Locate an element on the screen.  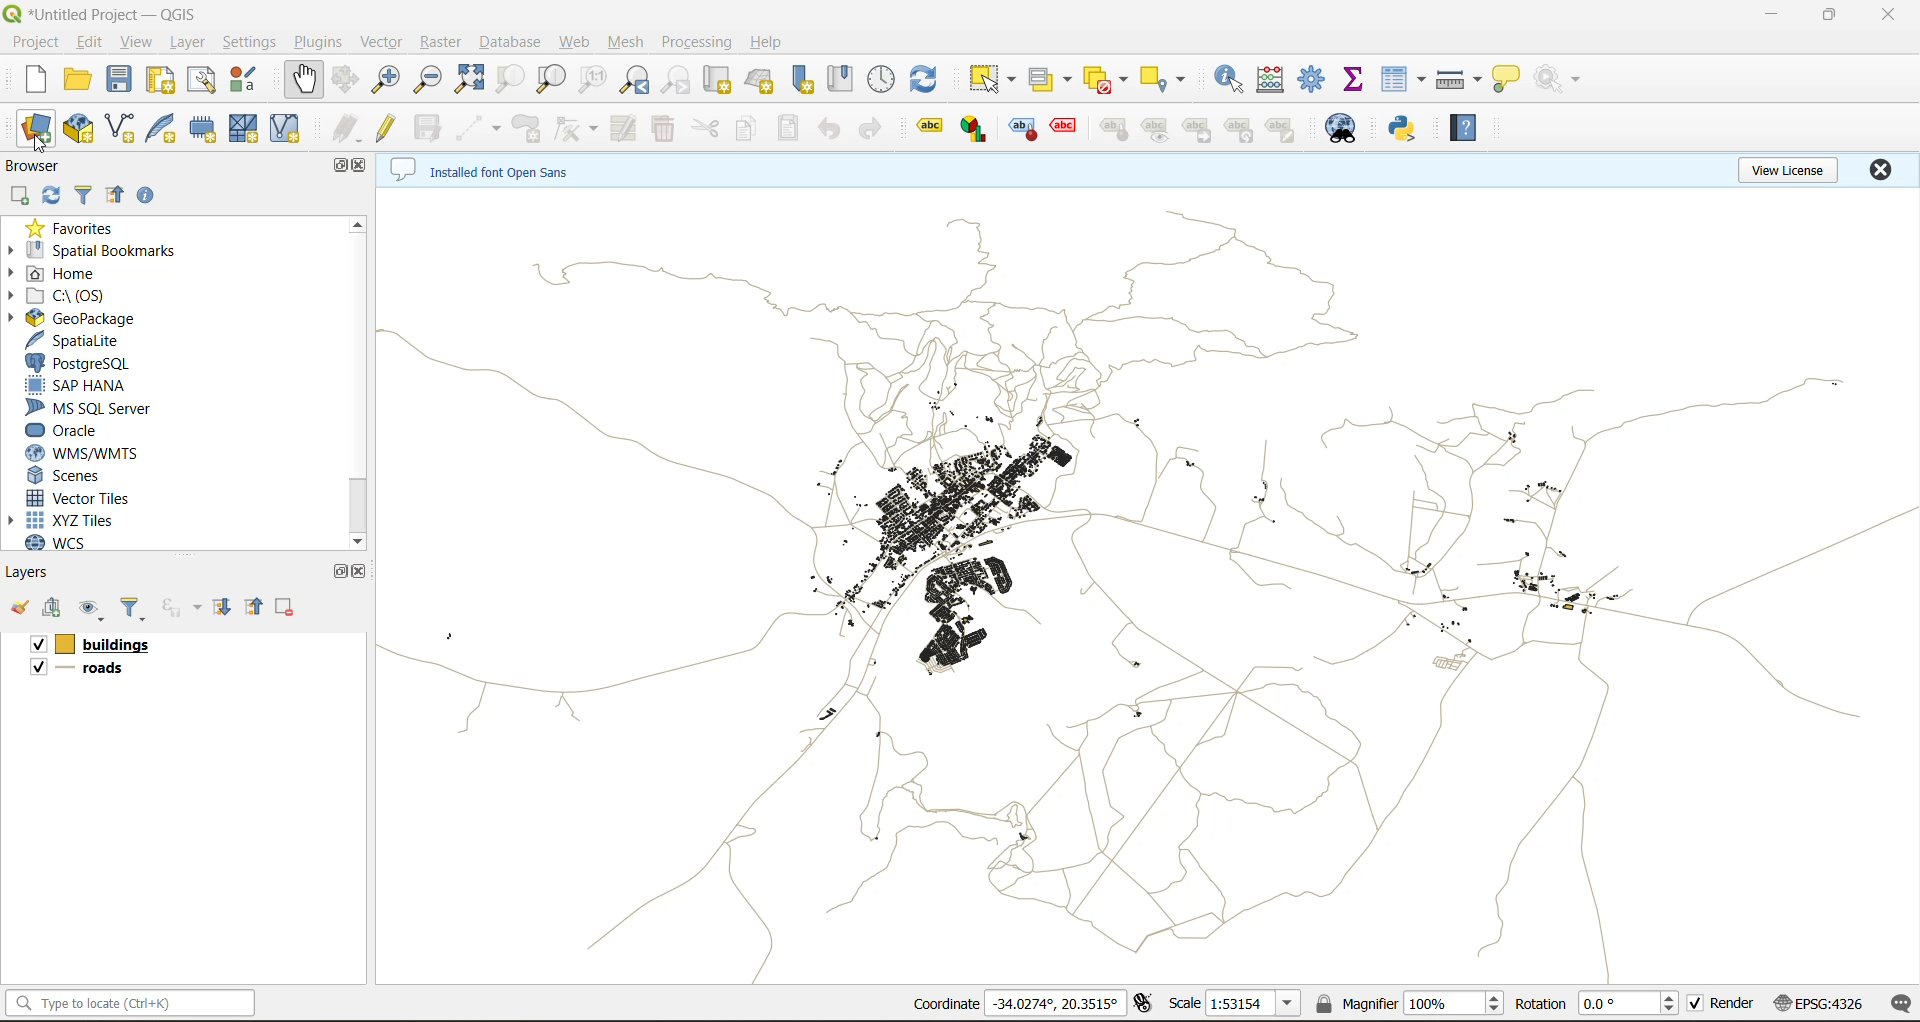
edits is located at coordinates (346, 131).